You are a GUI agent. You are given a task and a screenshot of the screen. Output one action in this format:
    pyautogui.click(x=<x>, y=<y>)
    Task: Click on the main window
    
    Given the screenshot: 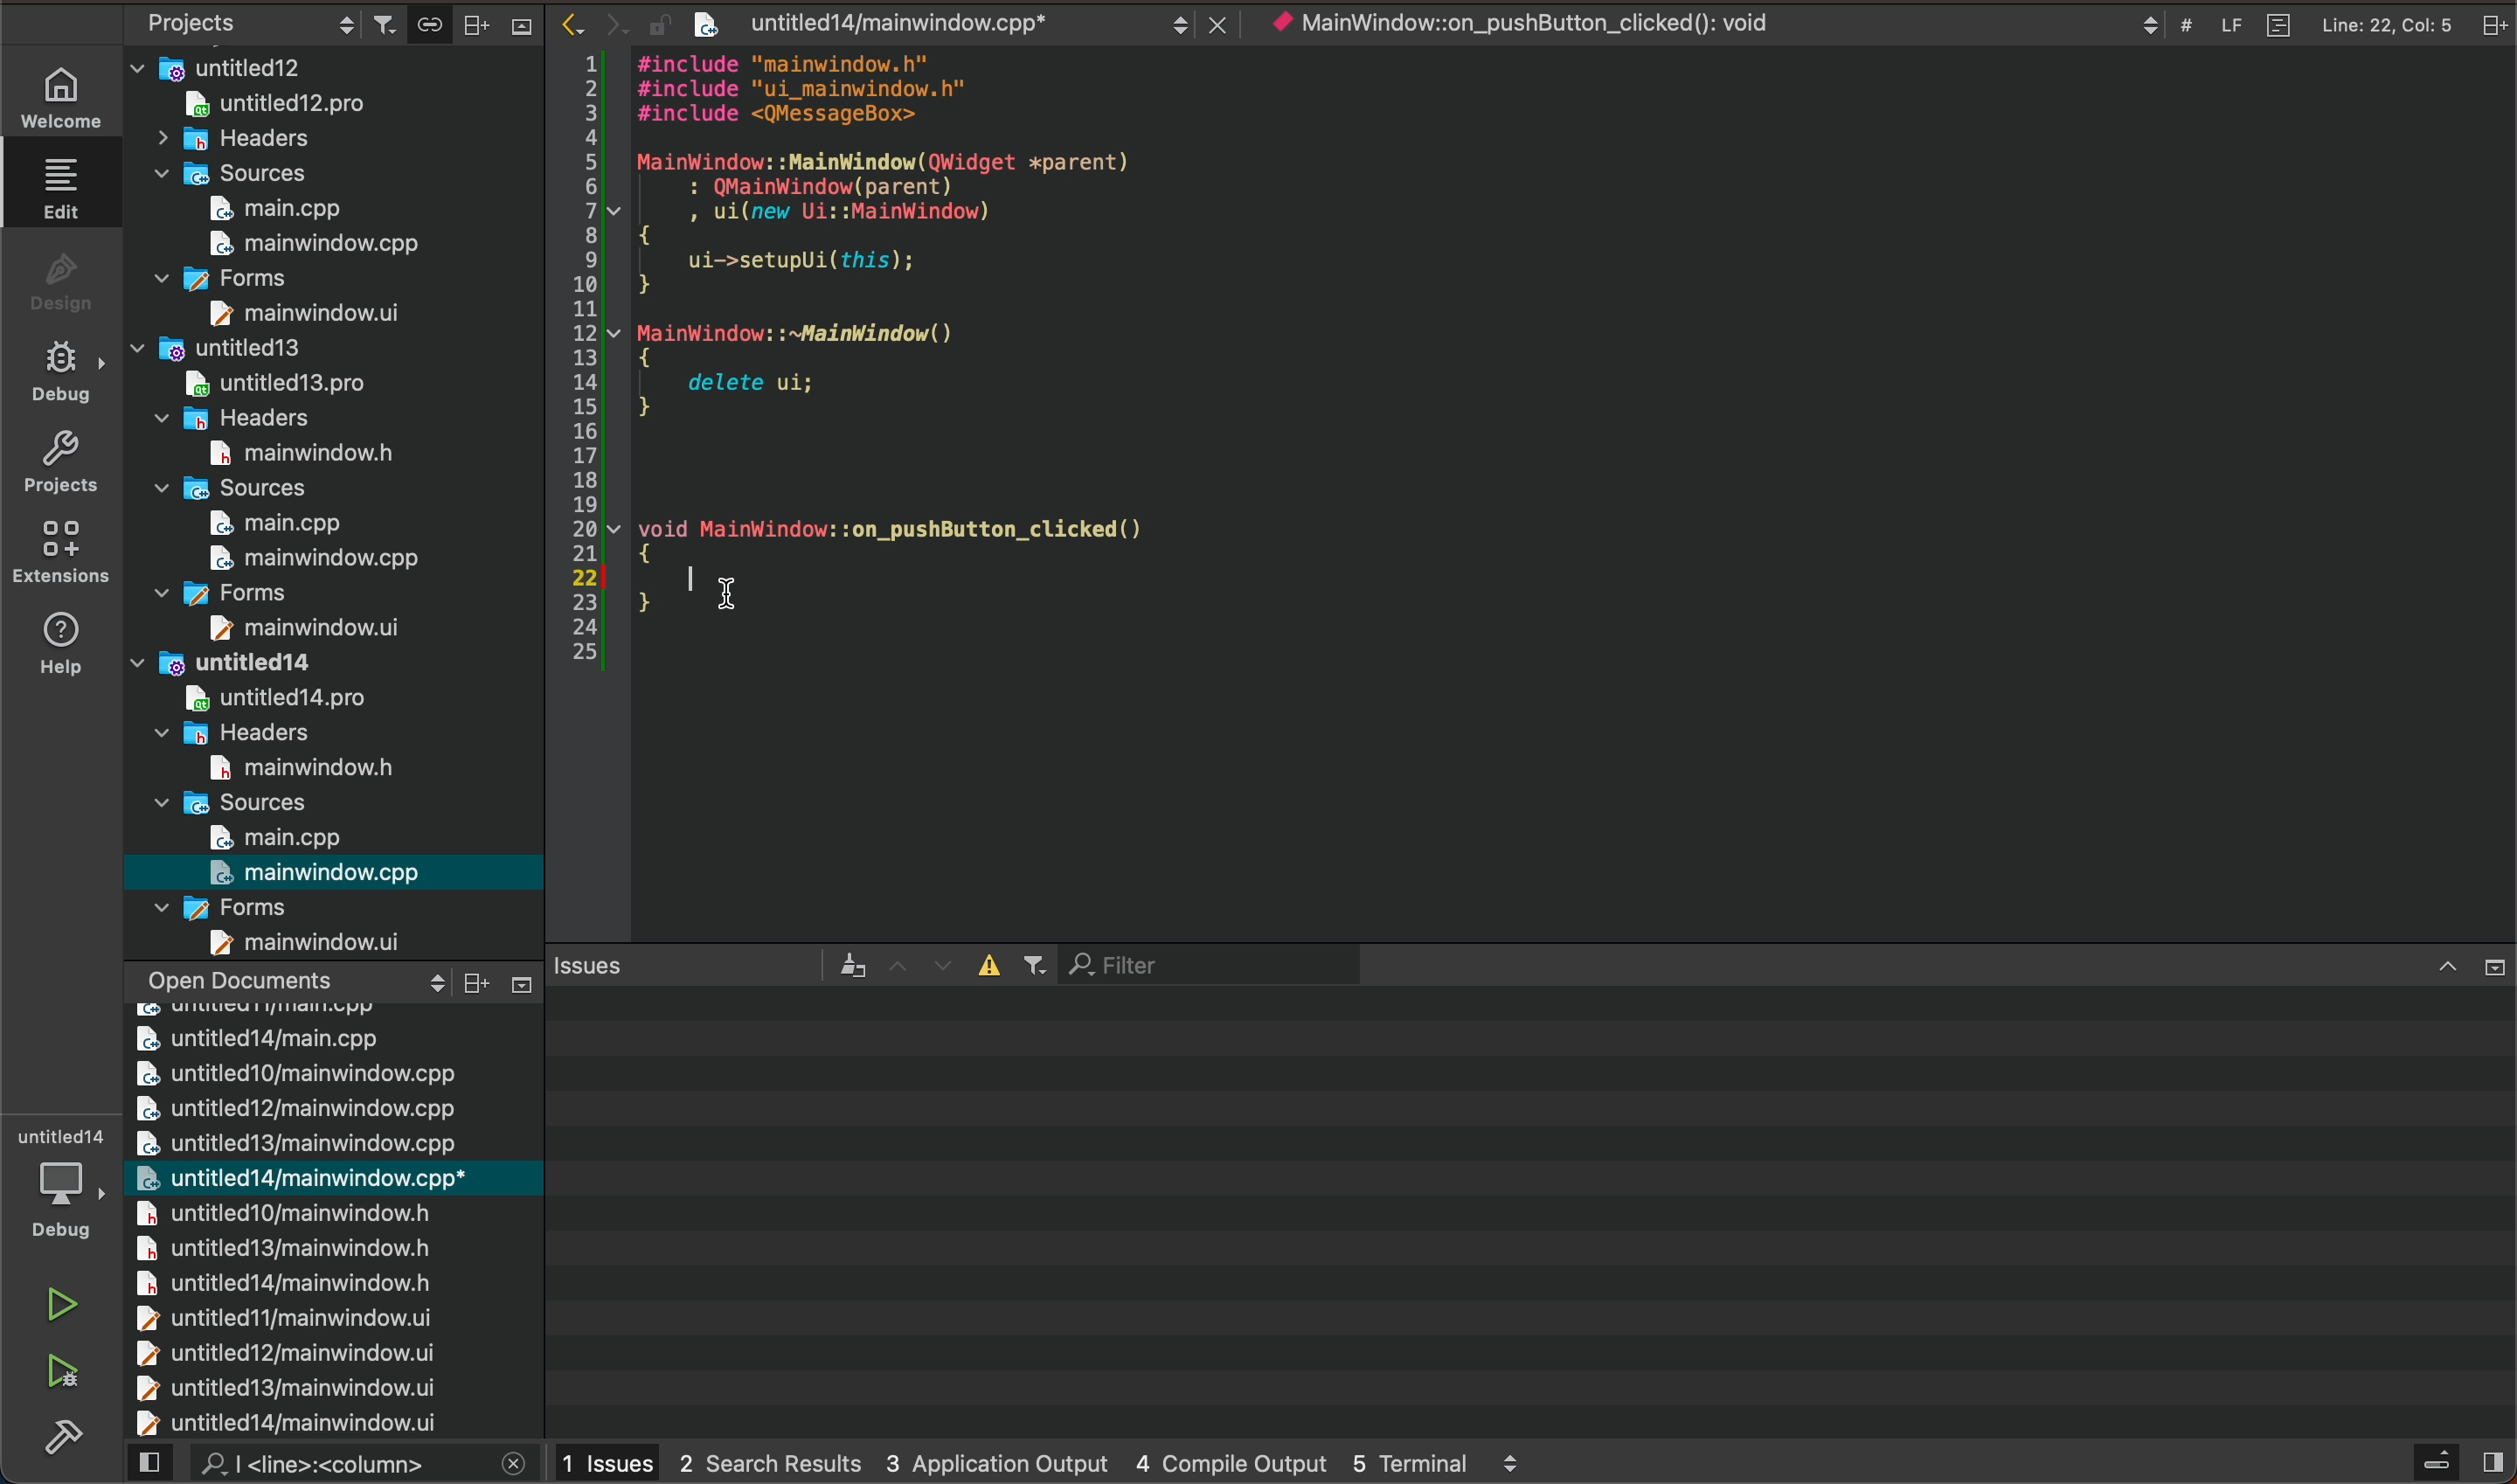 What is the action you would take?
    pyautogui.click(x=315, y=942)
    